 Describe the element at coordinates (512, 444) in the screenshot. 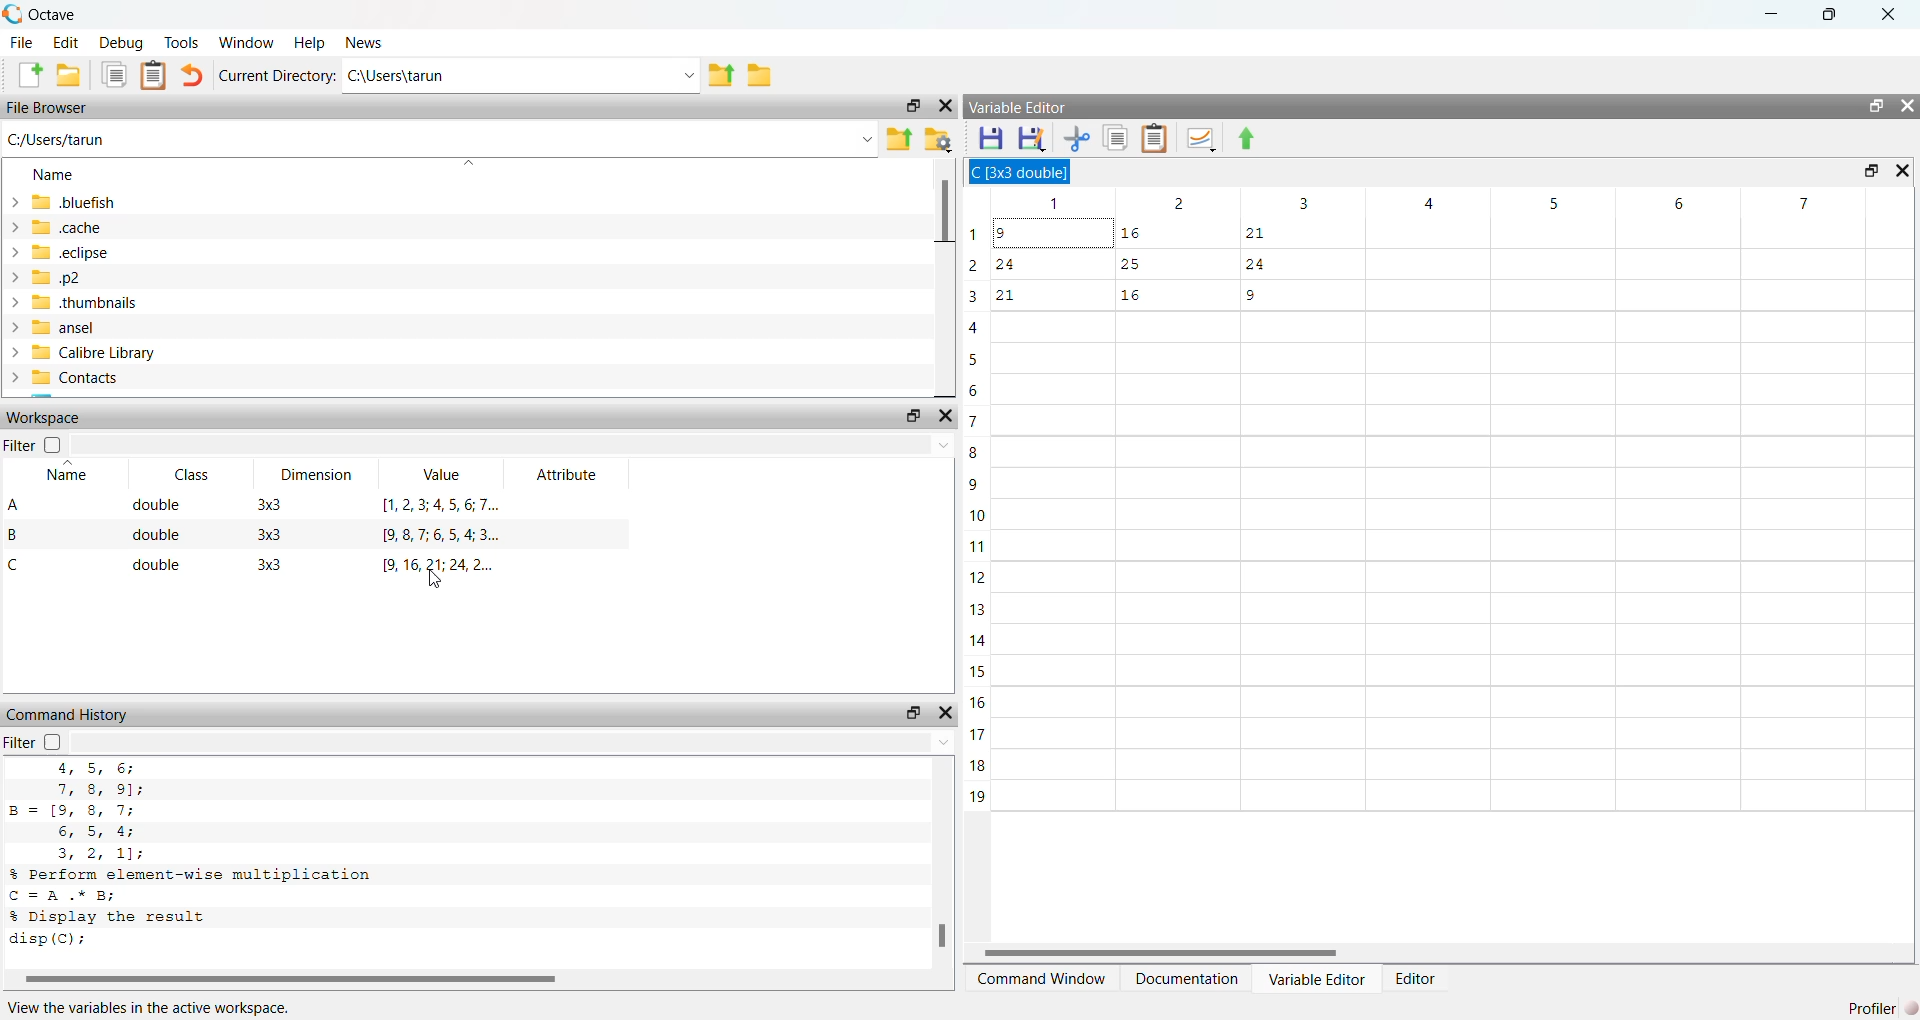

I see `Dropdown` at that location.